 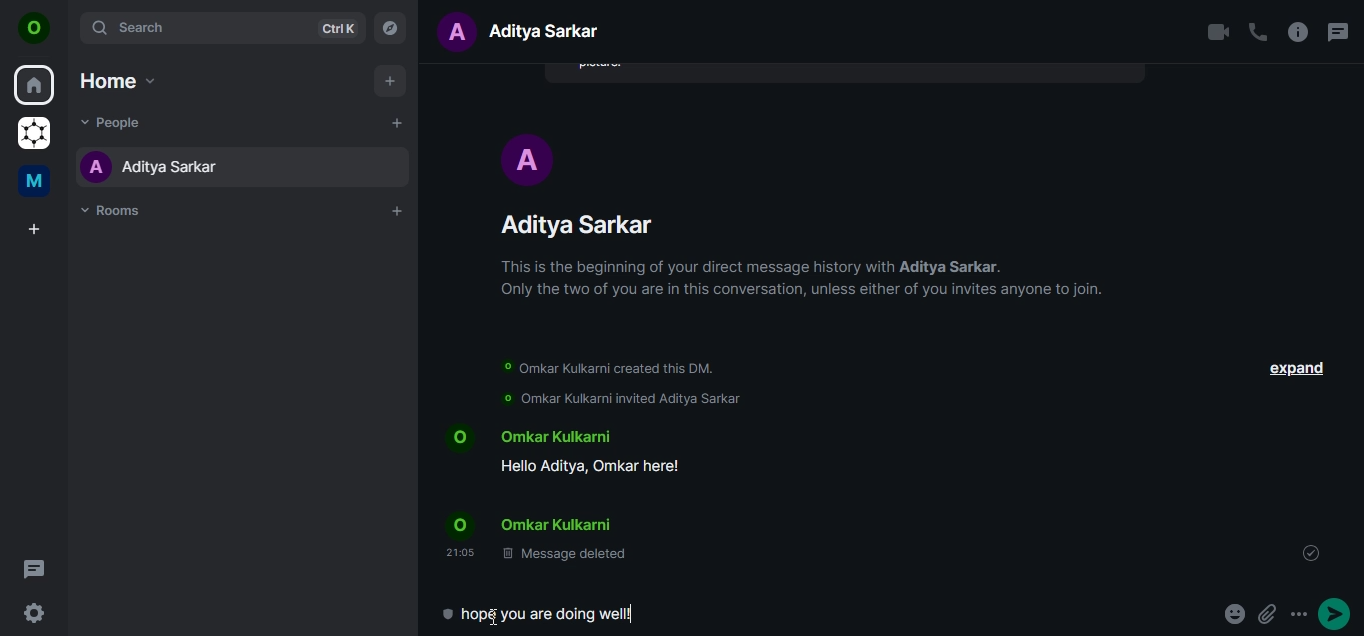 What do you see at coordinates (1296, 31) in the screenshot?
I see `room info` at bounding box center [1296, 31].